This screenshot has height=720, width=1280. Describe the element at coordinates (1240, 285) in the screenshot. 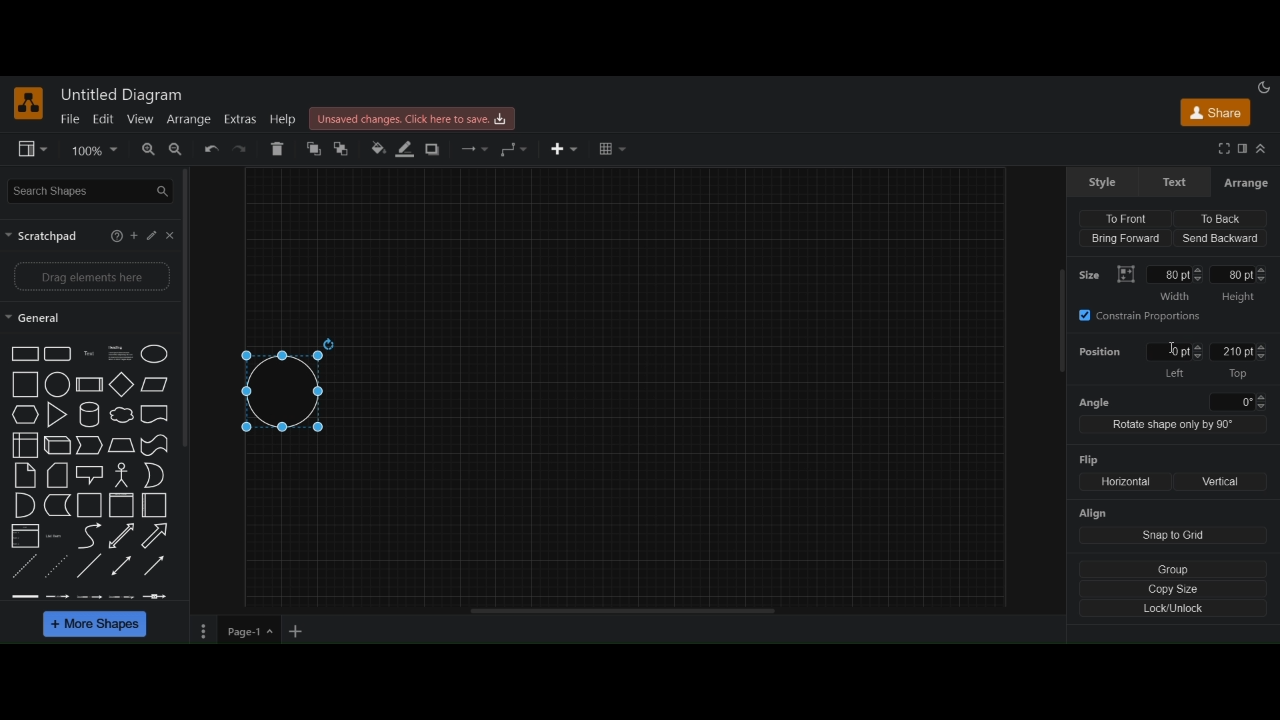

I see `height` at that location.